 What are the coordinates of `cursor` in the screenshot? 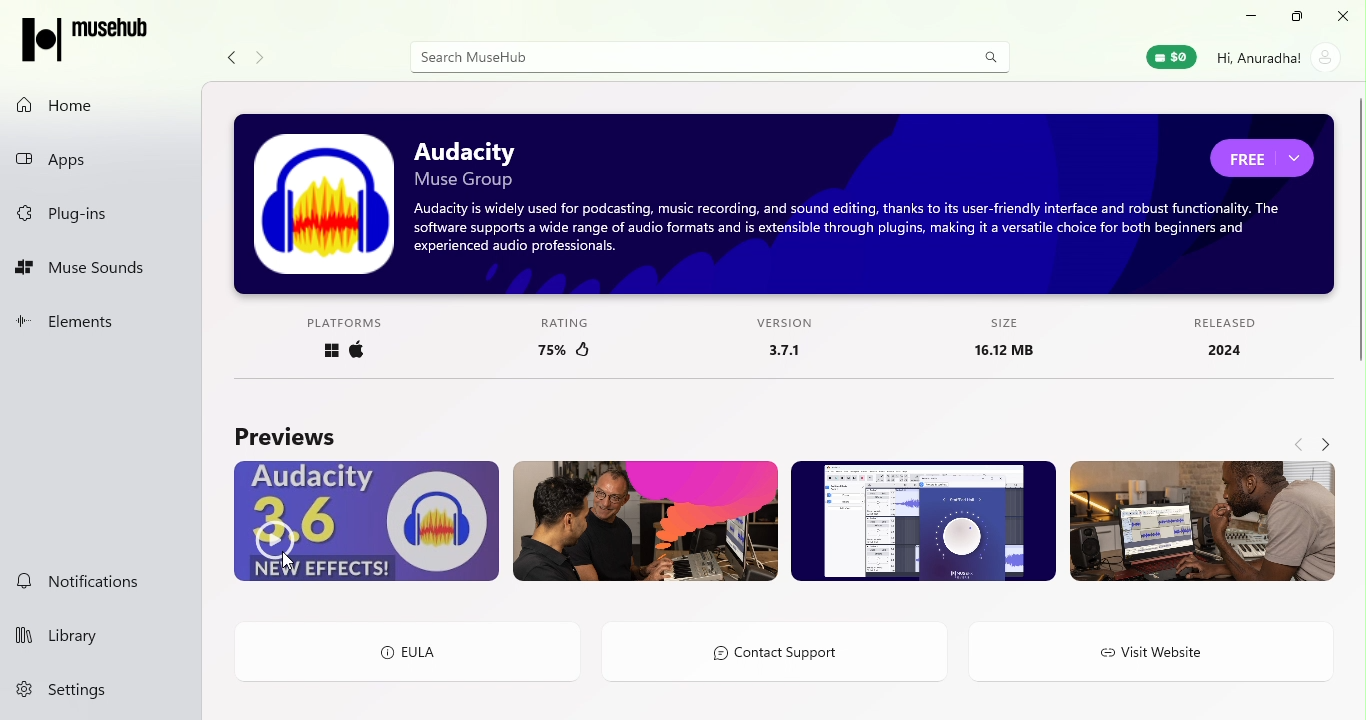 It's located at (291, 564).